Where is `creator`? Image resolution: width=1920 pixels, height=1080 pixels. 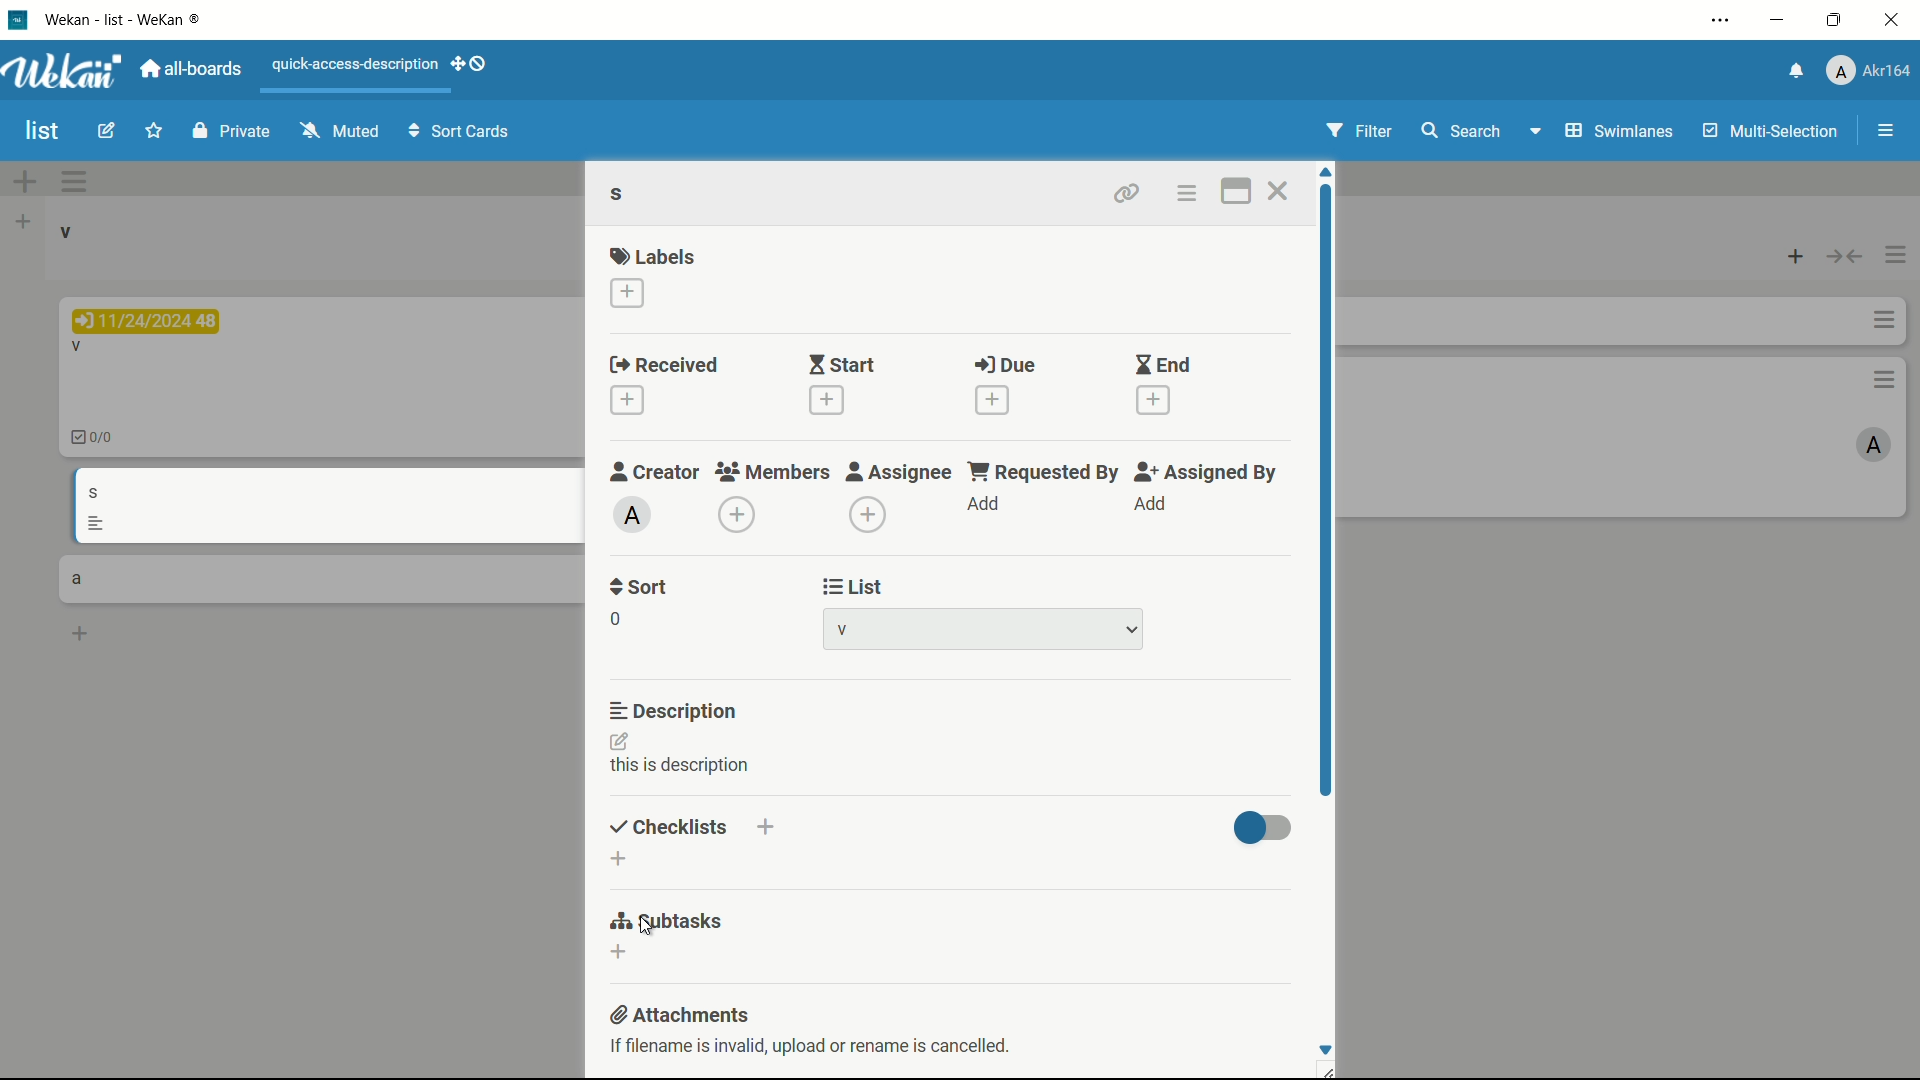
creator is located at coordinates (655, 472).